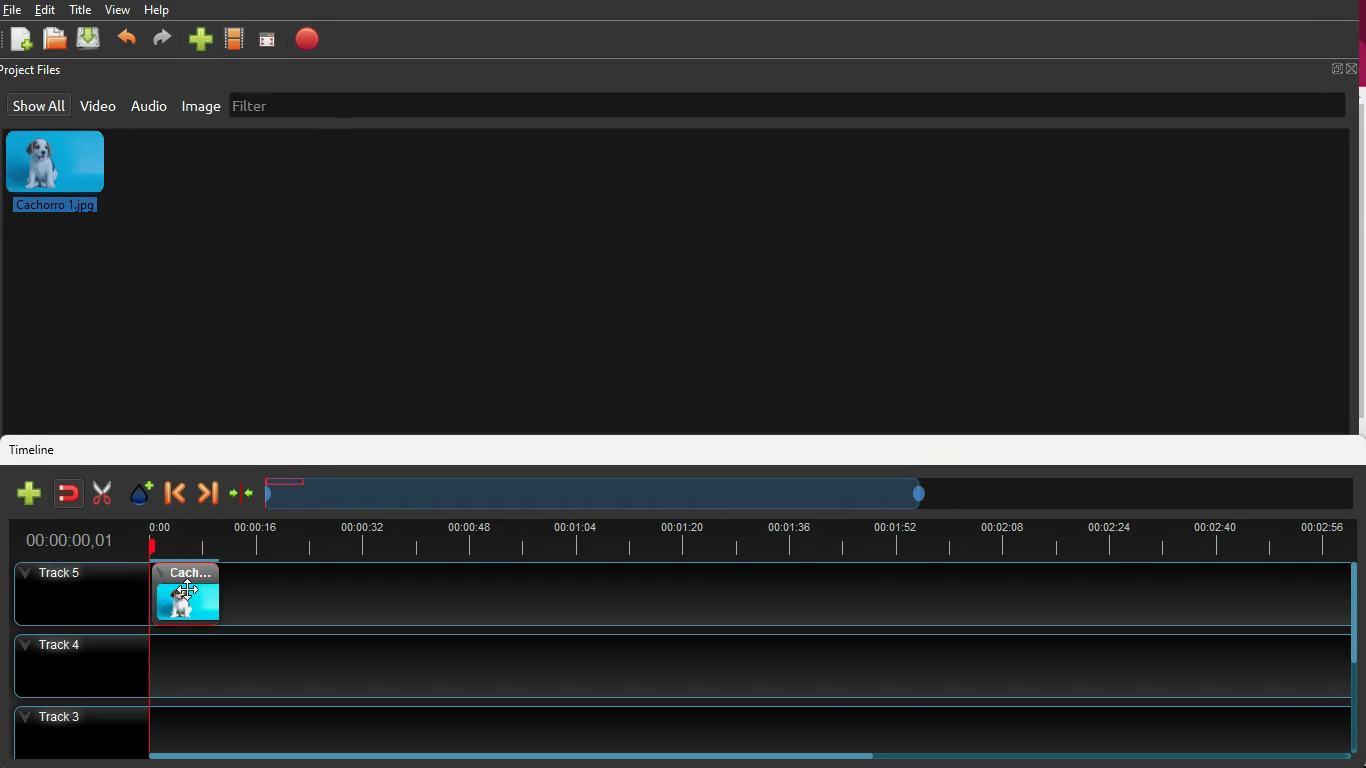 Image resolution: width=1366 pixels, height=768 pixels. What do you see at coordinates (1352, 619) in the screenshot?
I see `scroll bar` at bounding box center [1352, 619].